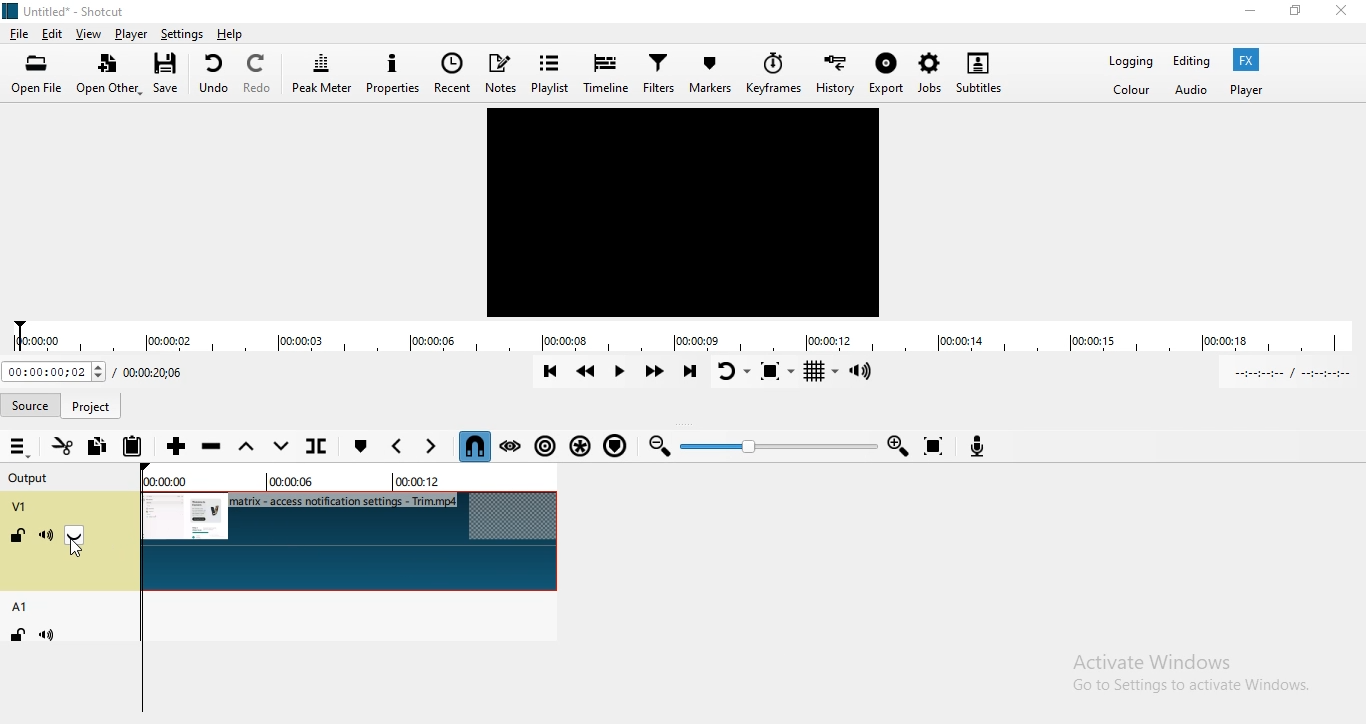 Image resolution: width=1366 pixels, height=724 pixels. I want to click on Skip to the next point , so click(690, 372).